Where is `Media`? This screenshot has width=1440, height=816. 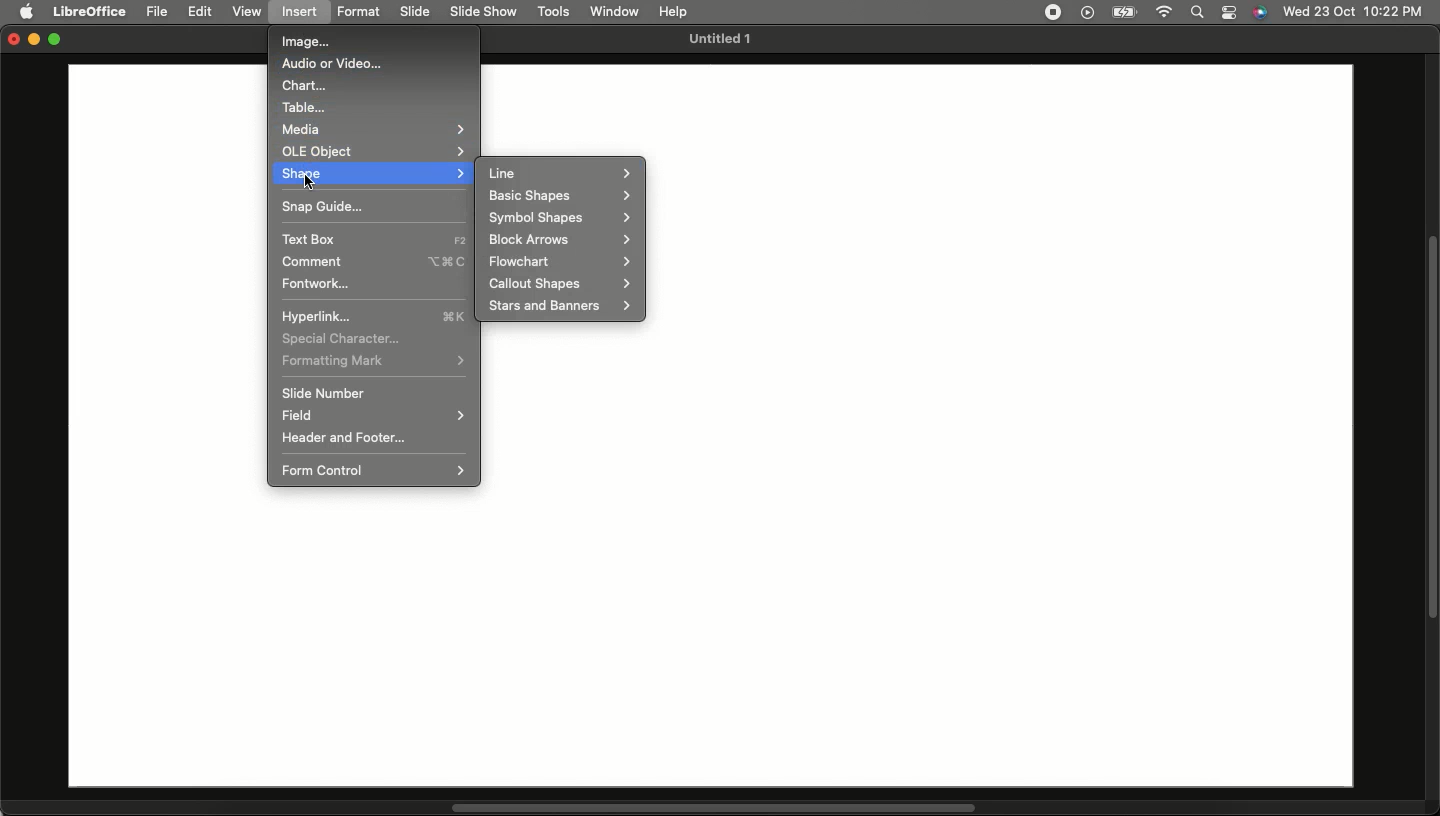
Media is located at coordinates (371, 128).